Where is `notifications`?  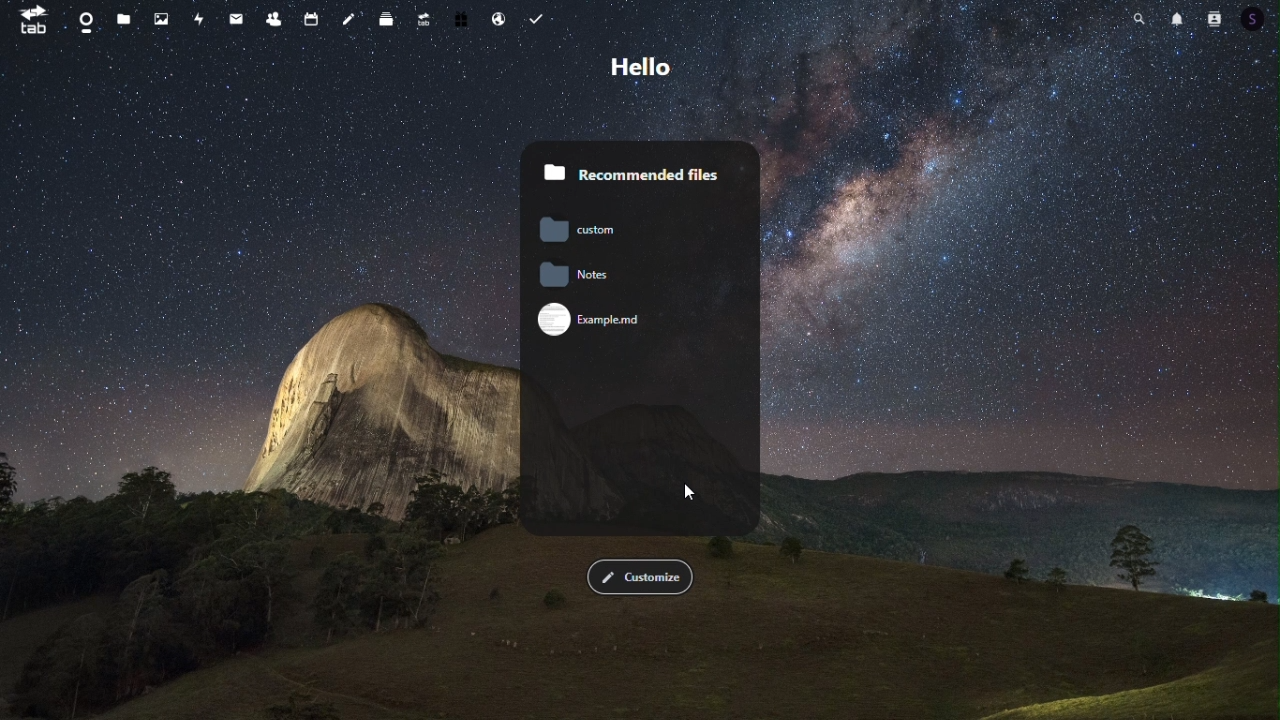
notifications is located at coordinates (1178, 20).